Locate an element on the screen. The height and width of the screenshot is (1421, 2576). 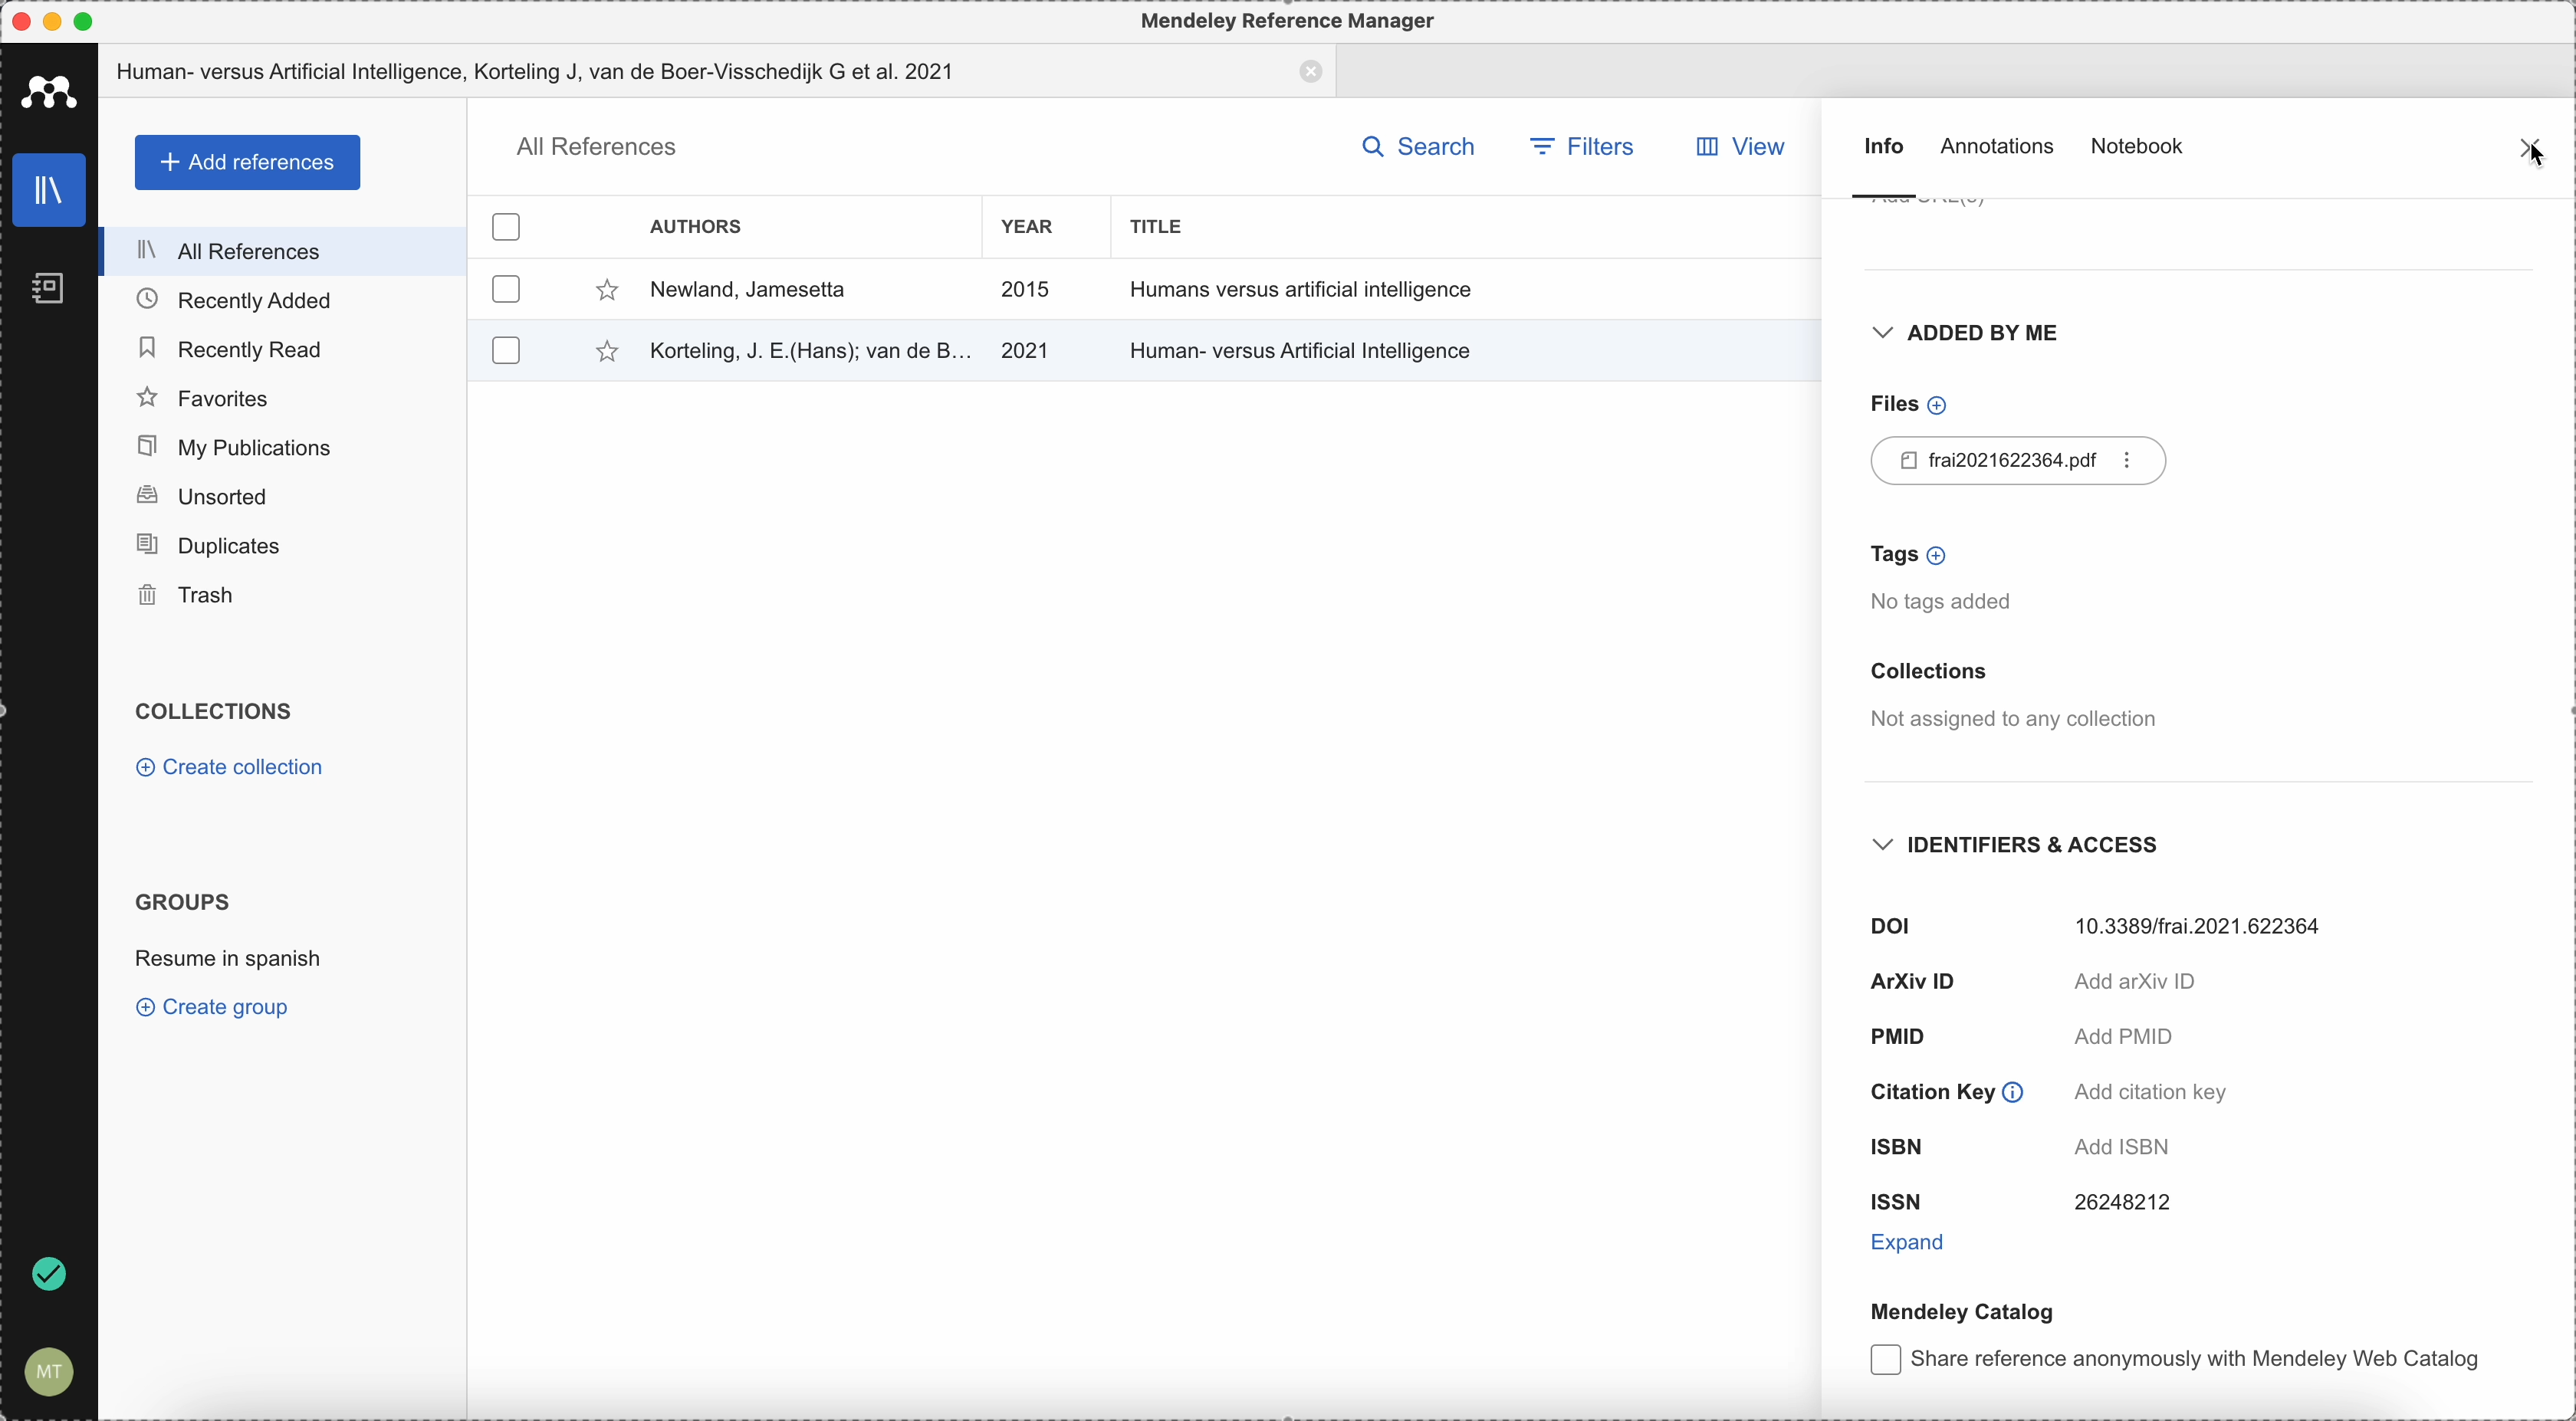
view is located at coordinates (1750, 147).